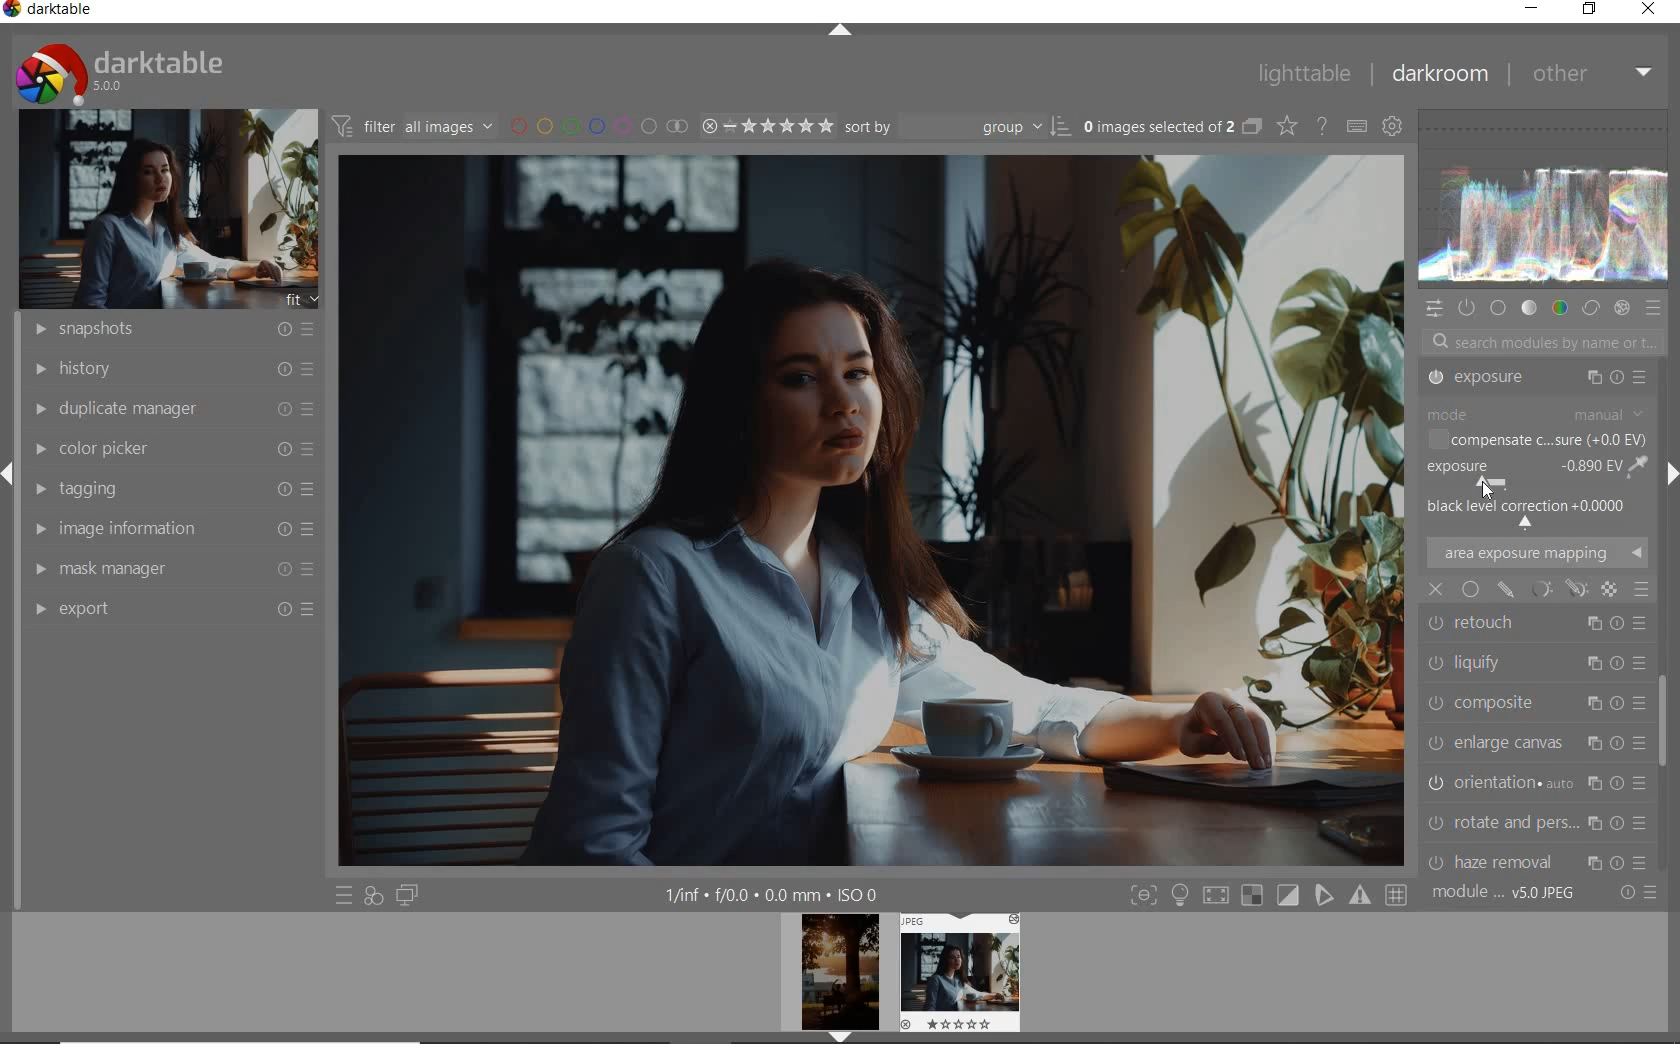  Describe the element at coordinates (1545, 198) in the screenshot. I see `WAVEFORM` at that location.